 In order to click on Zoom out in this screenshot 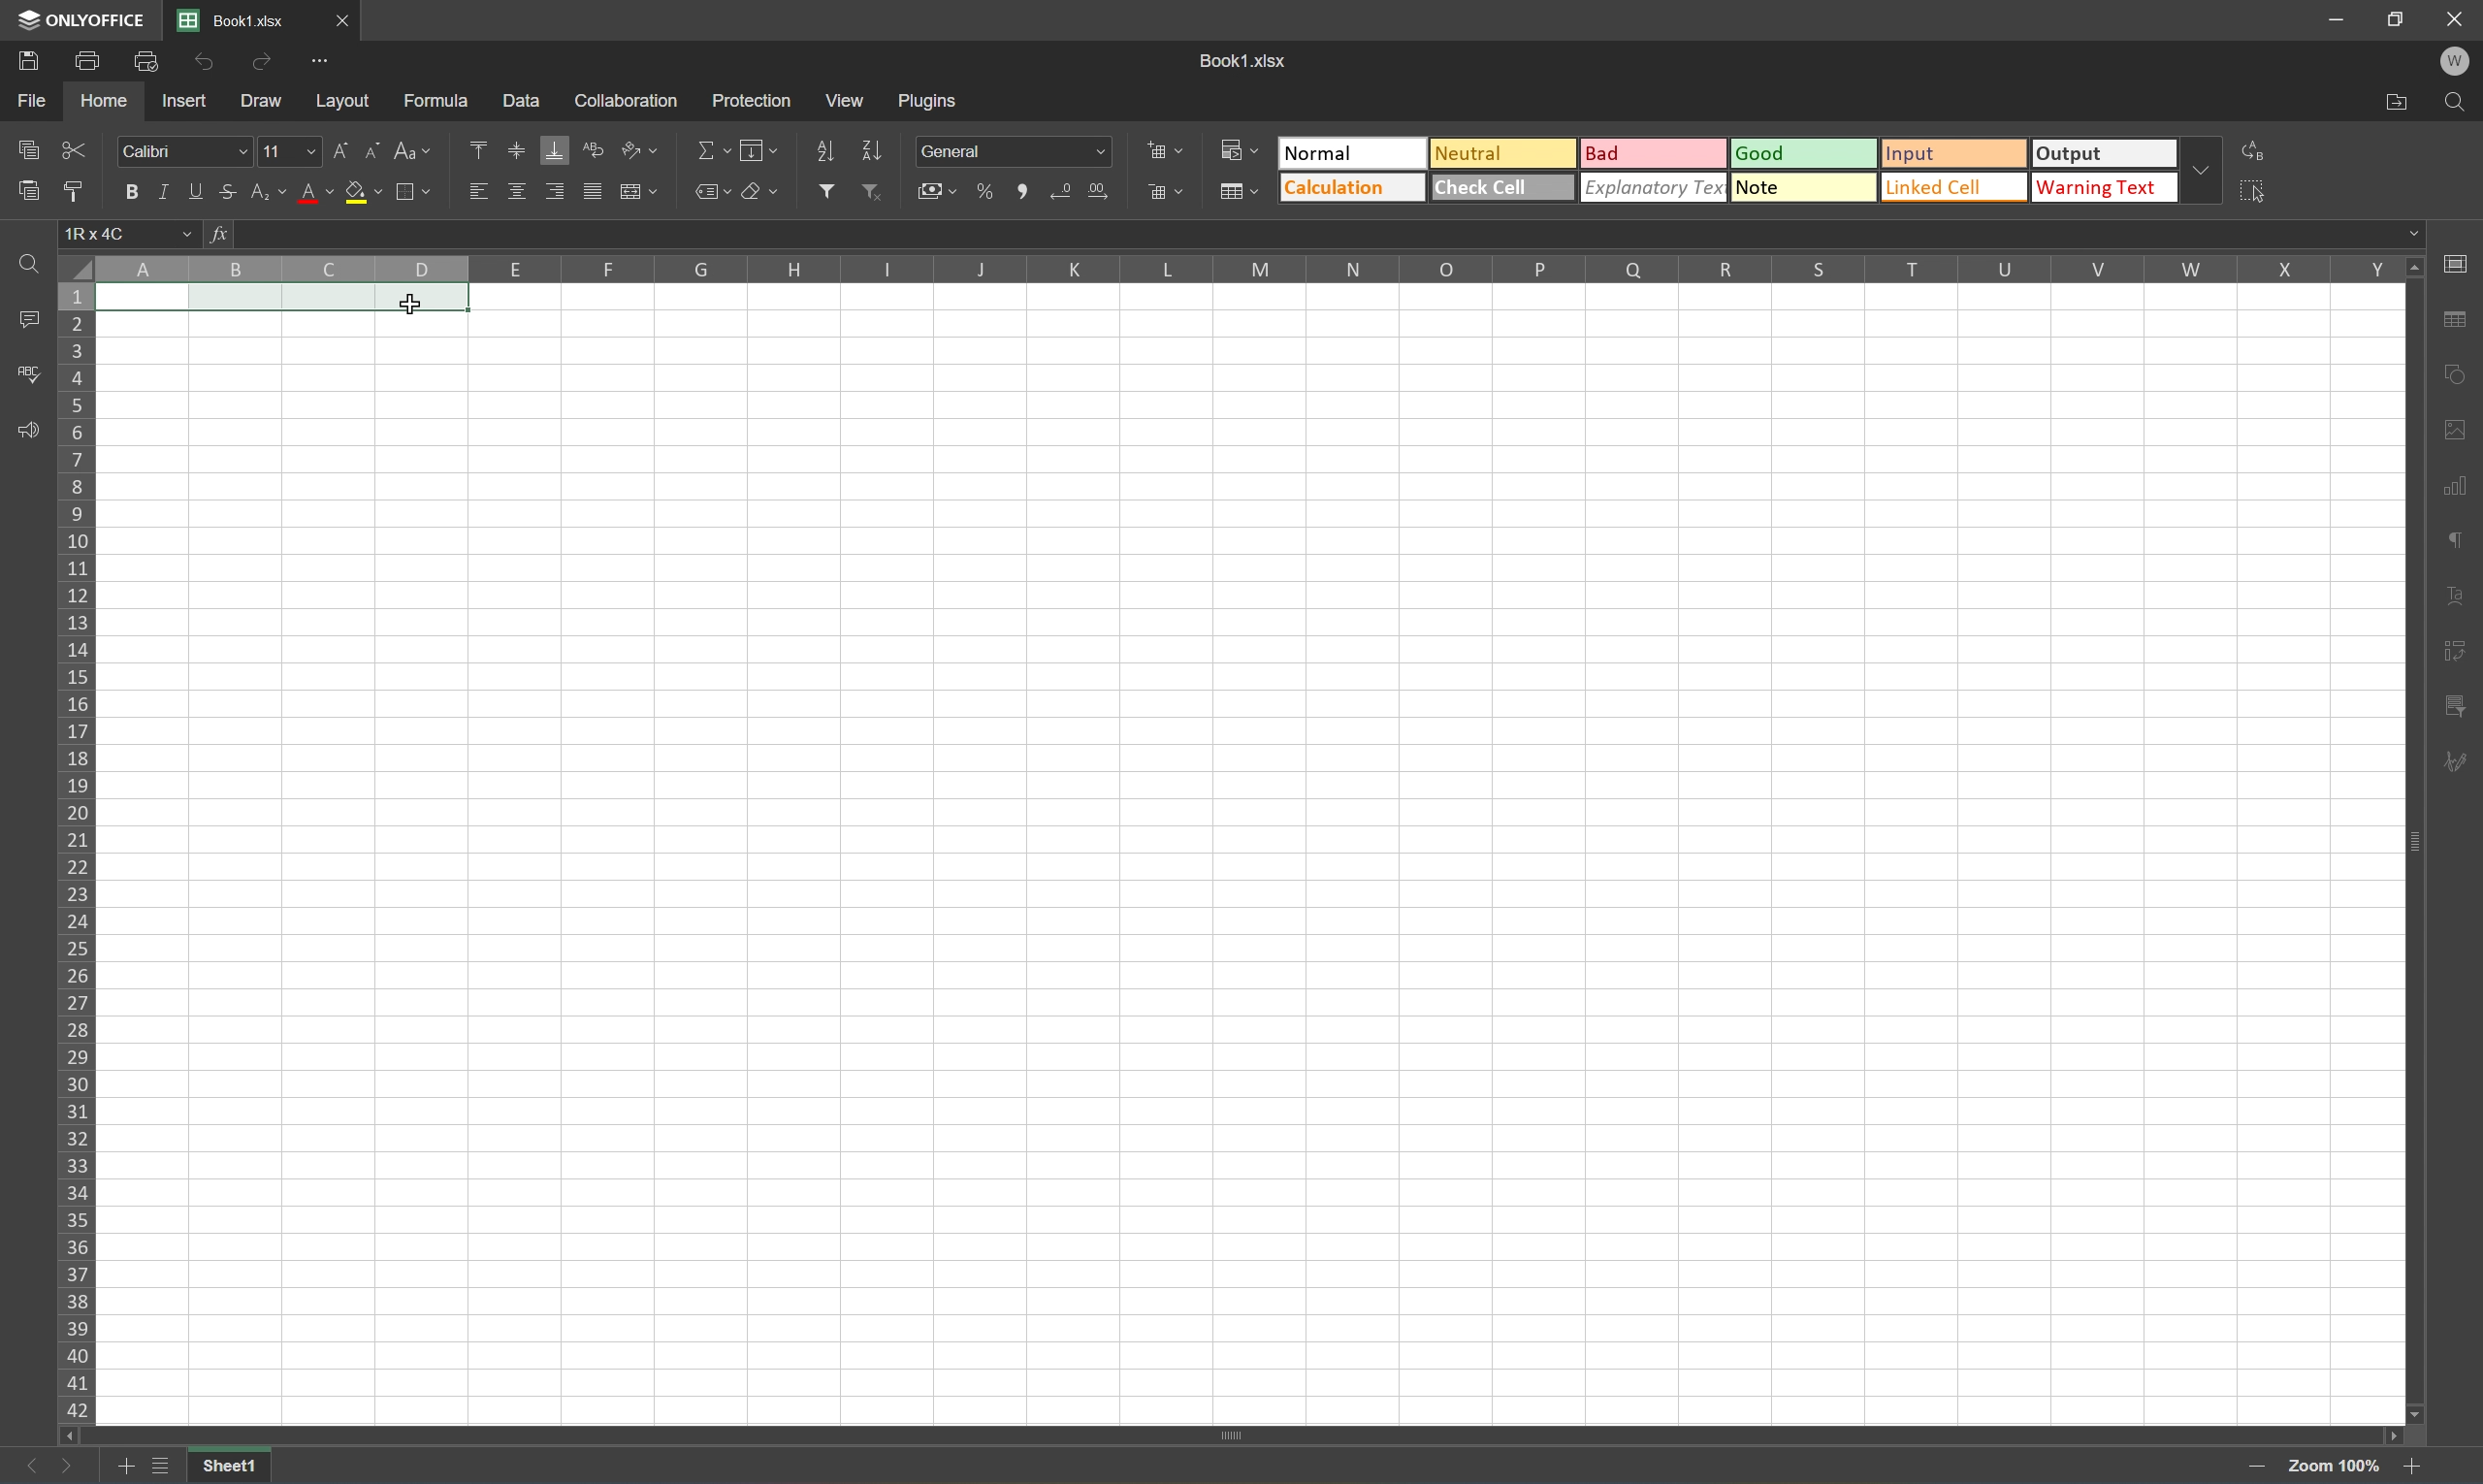, I will do `click(2404, 1469)`.